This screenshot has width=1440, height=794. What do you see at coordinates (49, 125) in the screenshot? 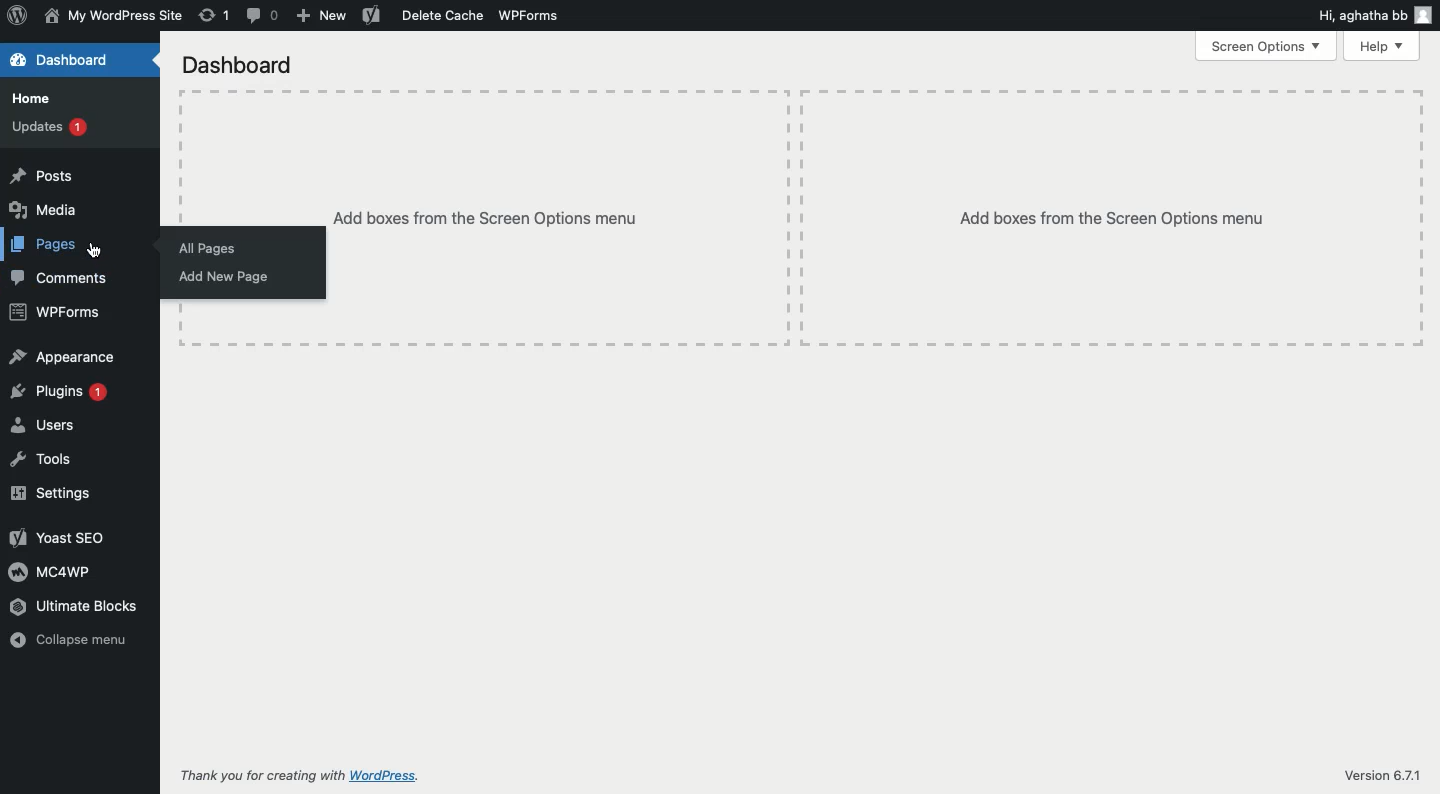
I see `Updates` at bounding box center [49, 125].